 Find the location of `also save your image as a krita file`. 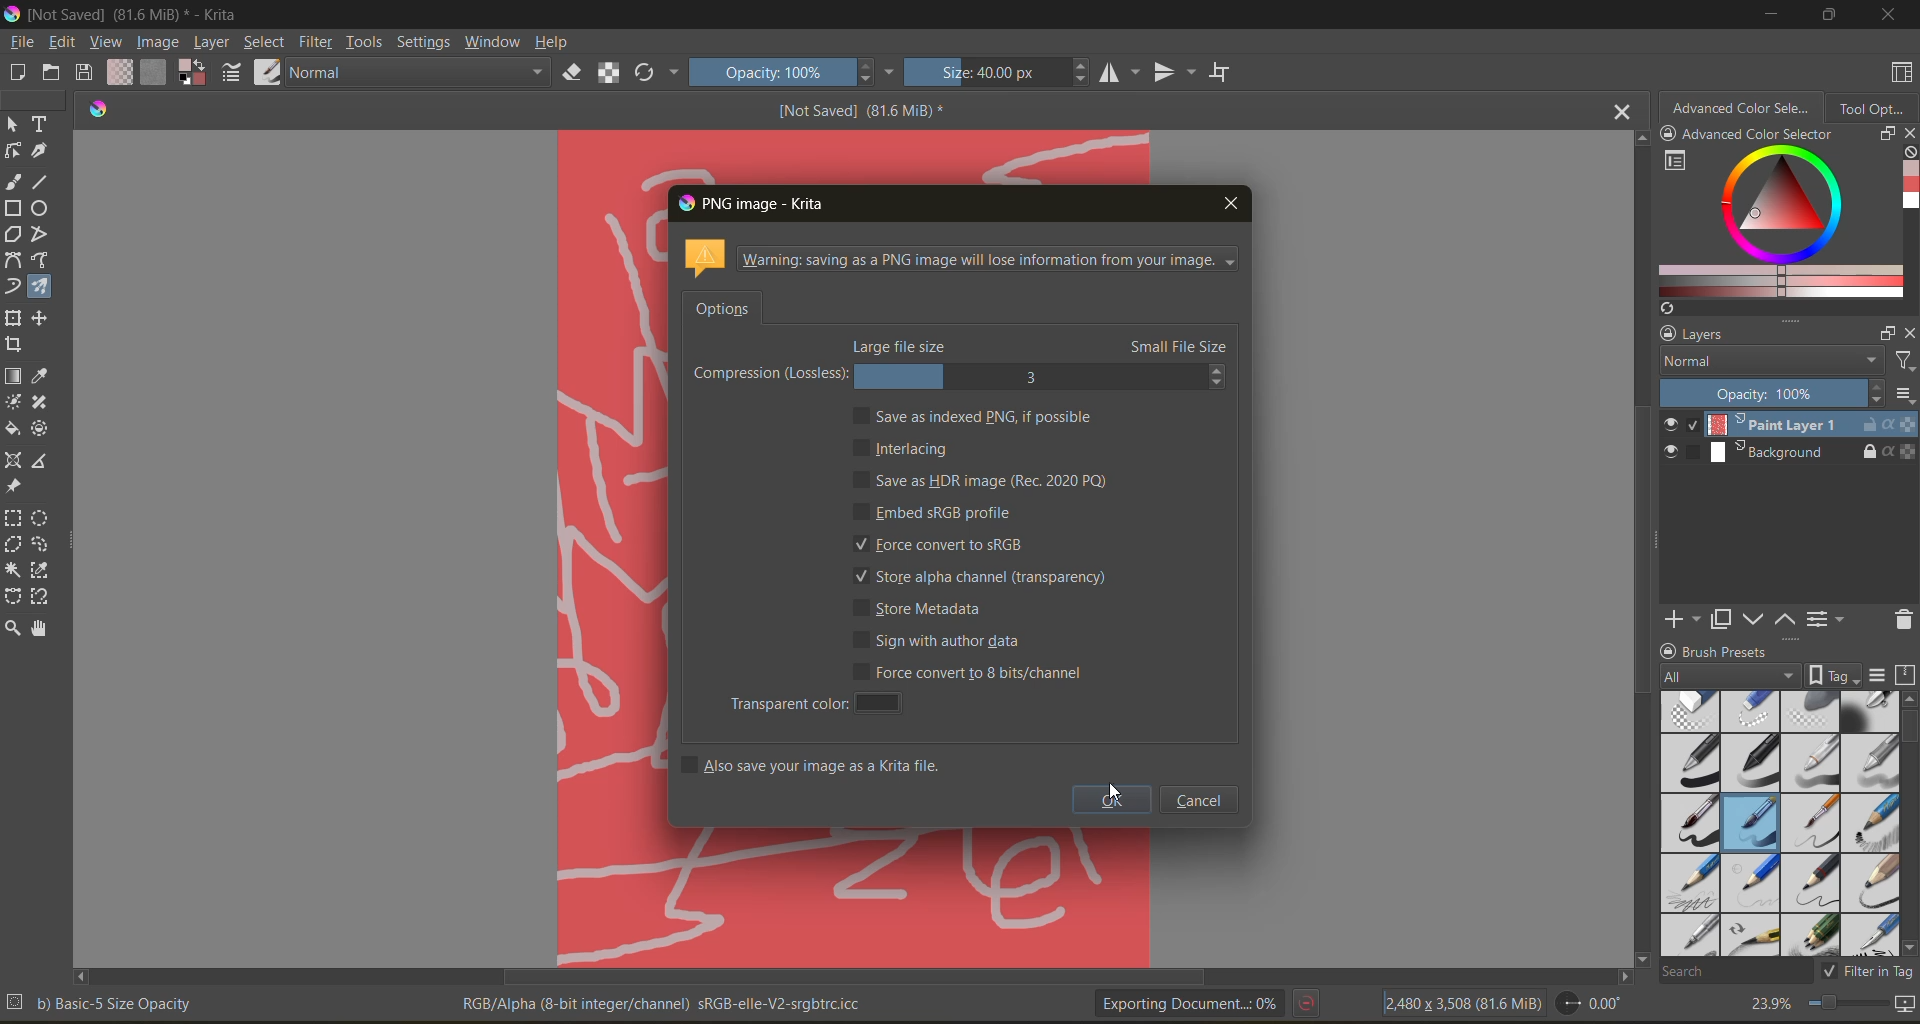

also save your image as a krita file is located at coordinates (815, 766).